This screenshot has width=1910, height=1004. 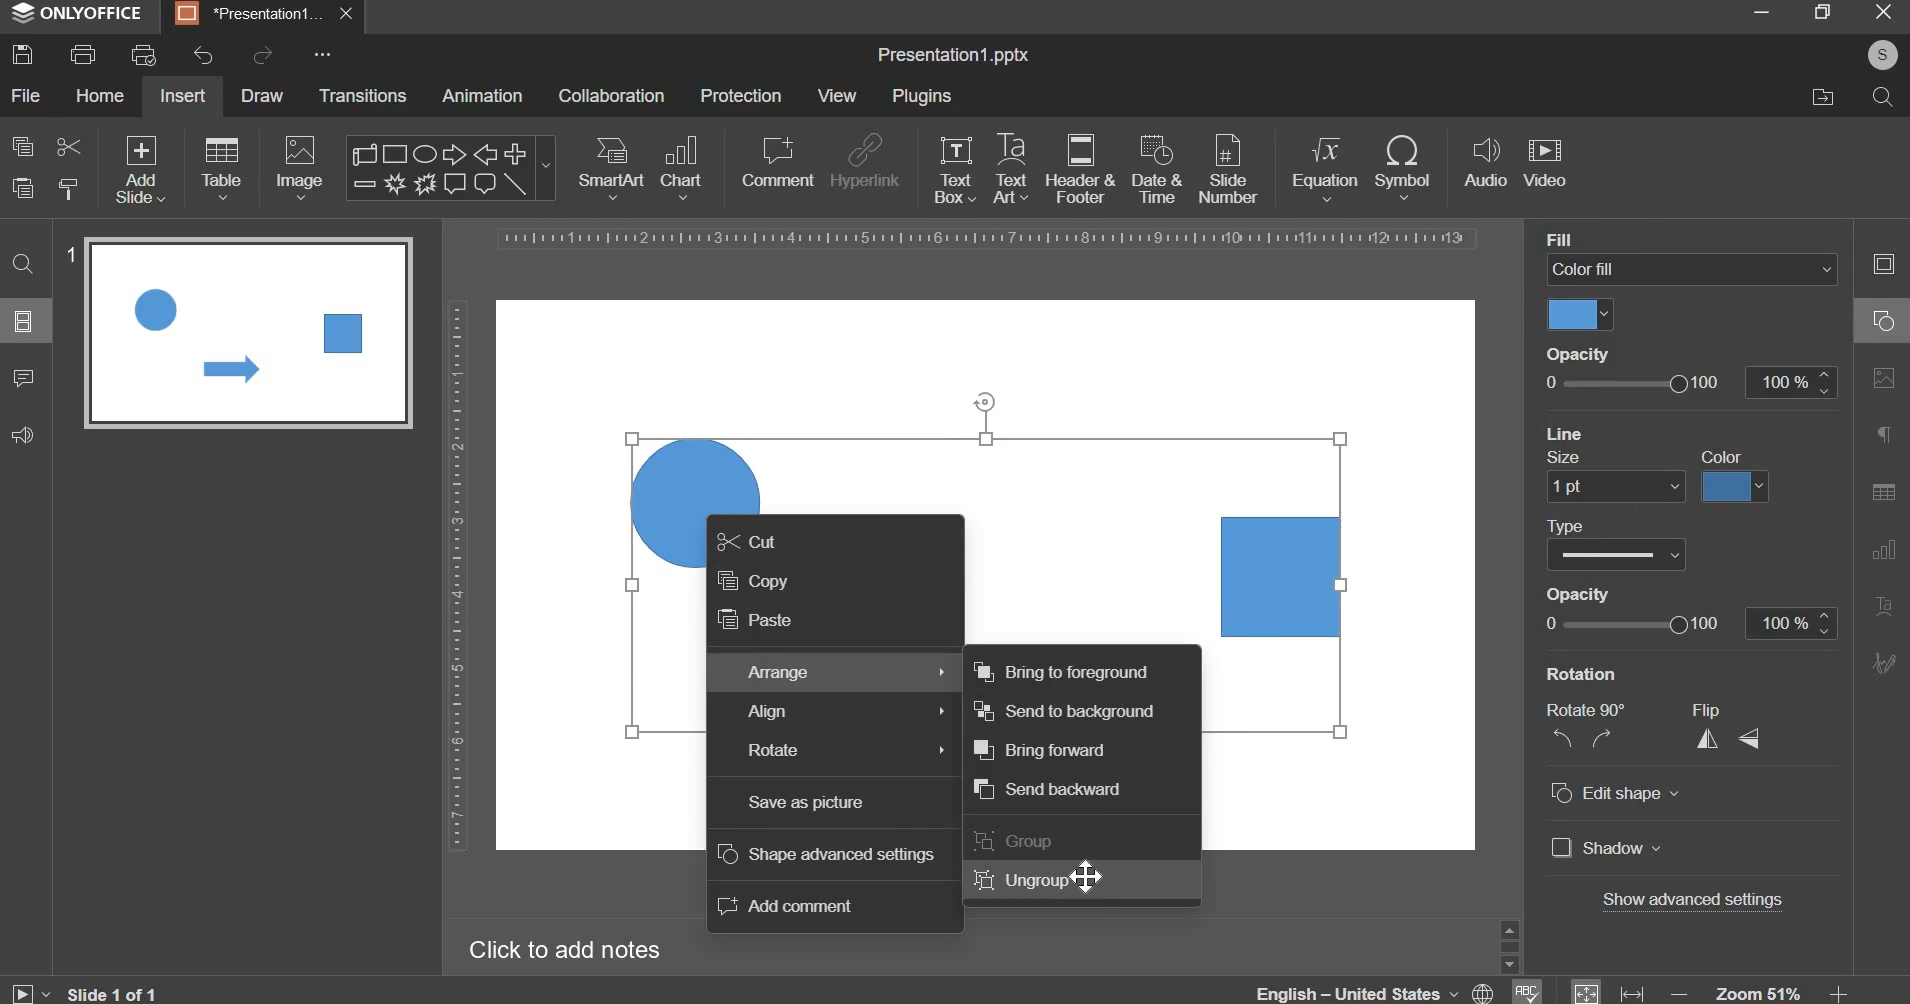 I want to click on shape advanced settings, so click(x=826, y=854).